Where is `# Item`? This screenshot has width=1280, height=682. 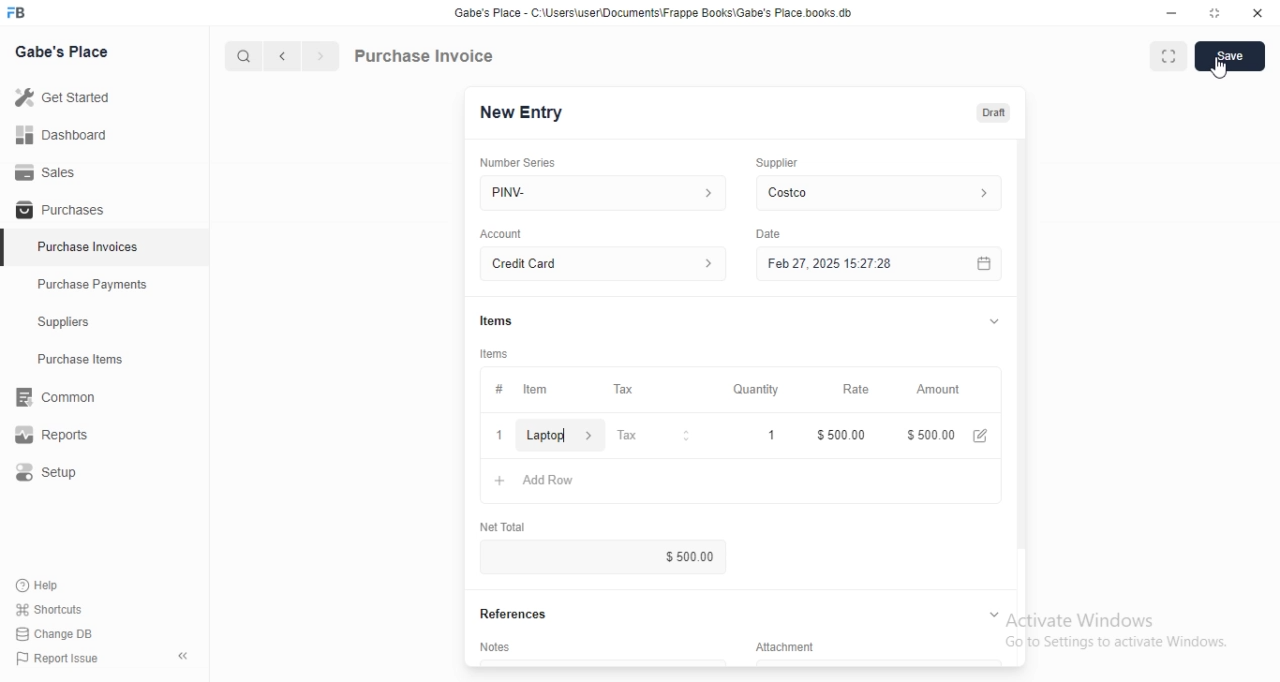
# Item is located at coordinates (544, 390).